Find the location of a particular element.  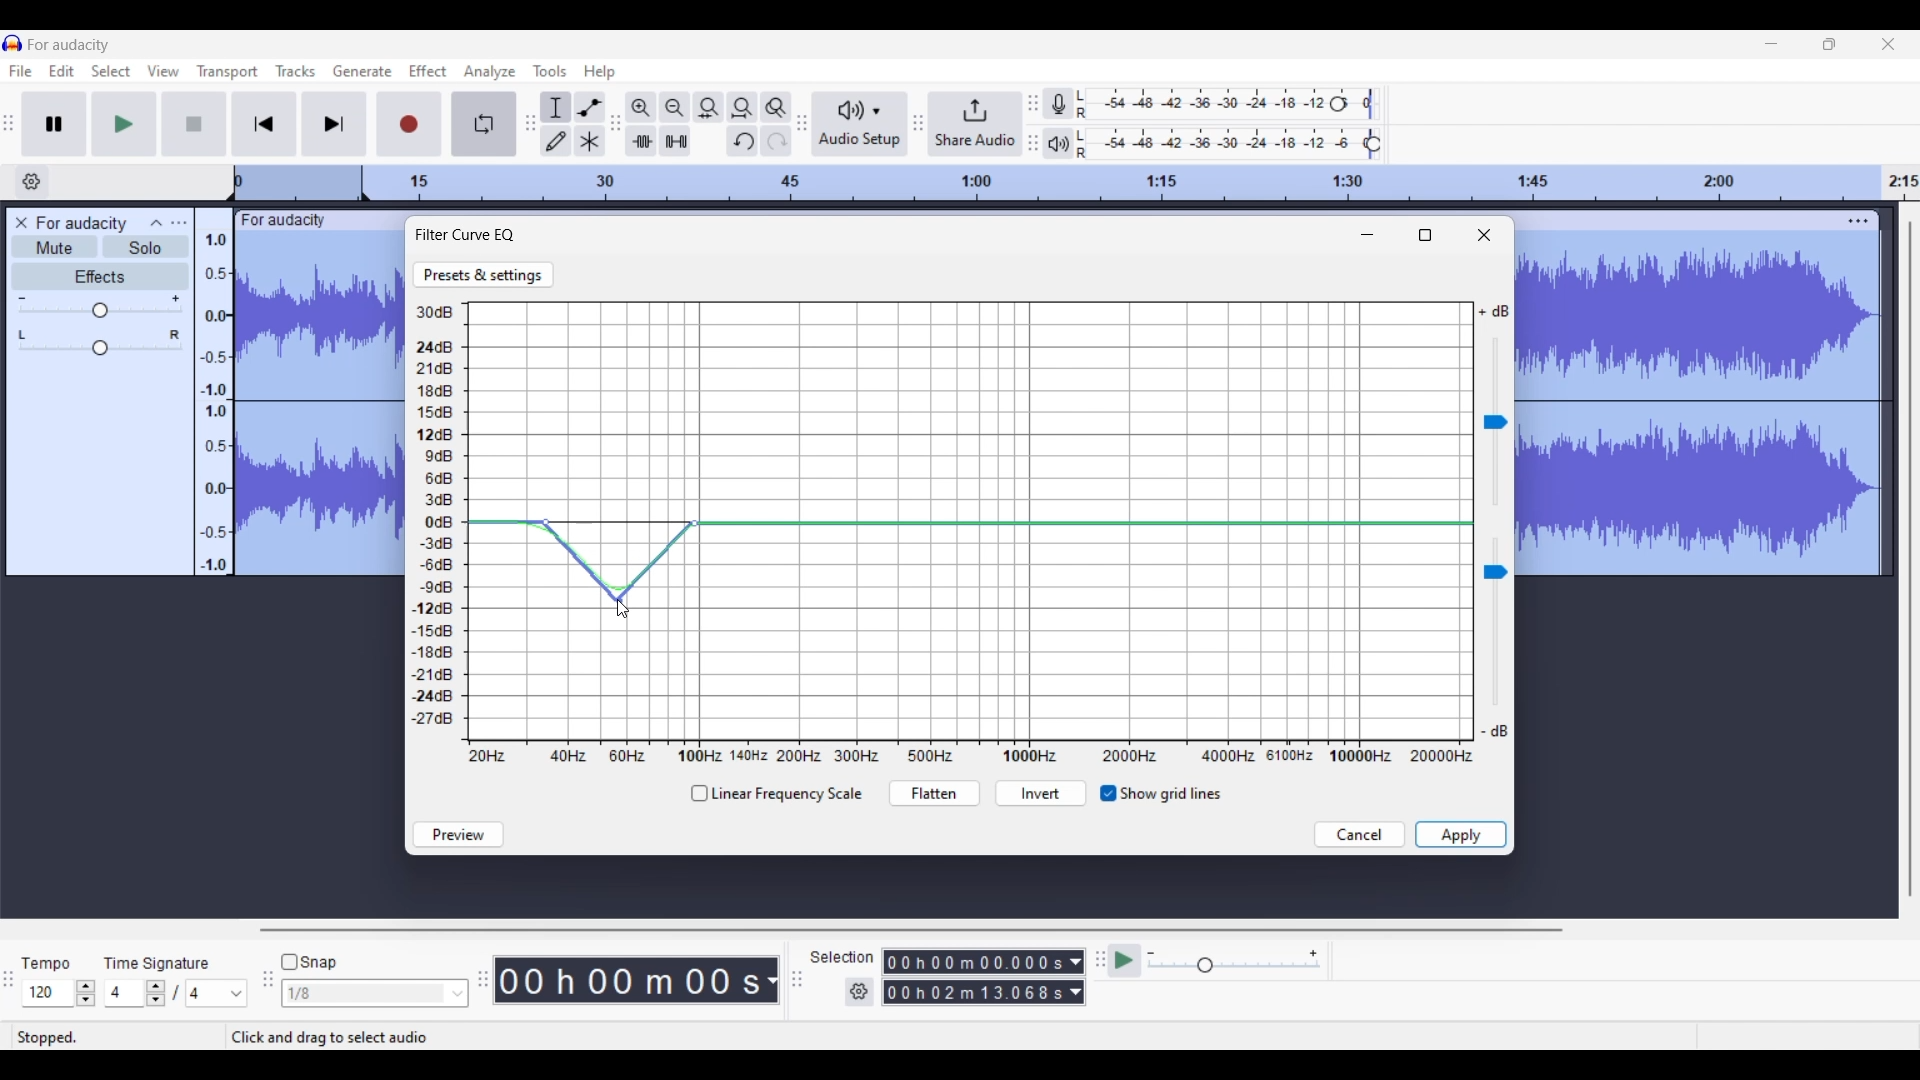

Selection duration measurement is located at coordinates (1075, 977).